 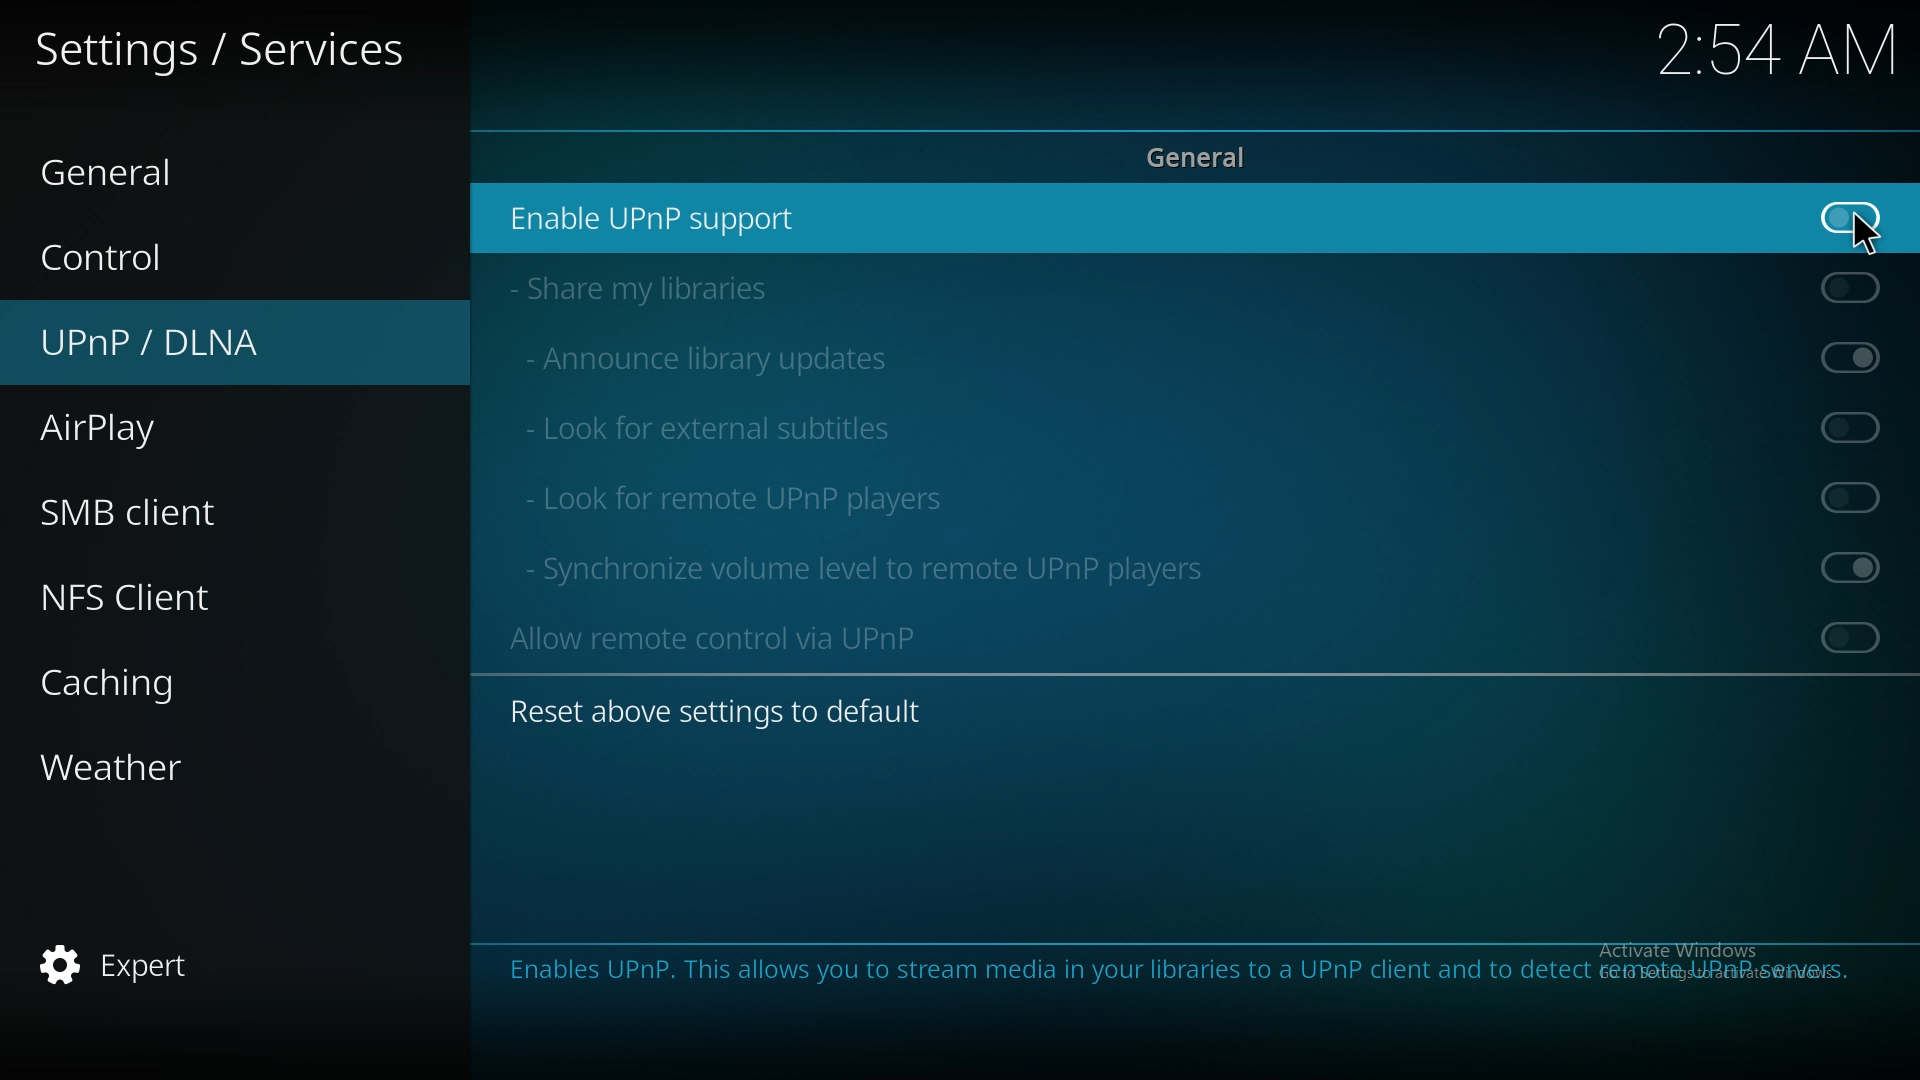 I want to click on control, so click(x=153, y=258).